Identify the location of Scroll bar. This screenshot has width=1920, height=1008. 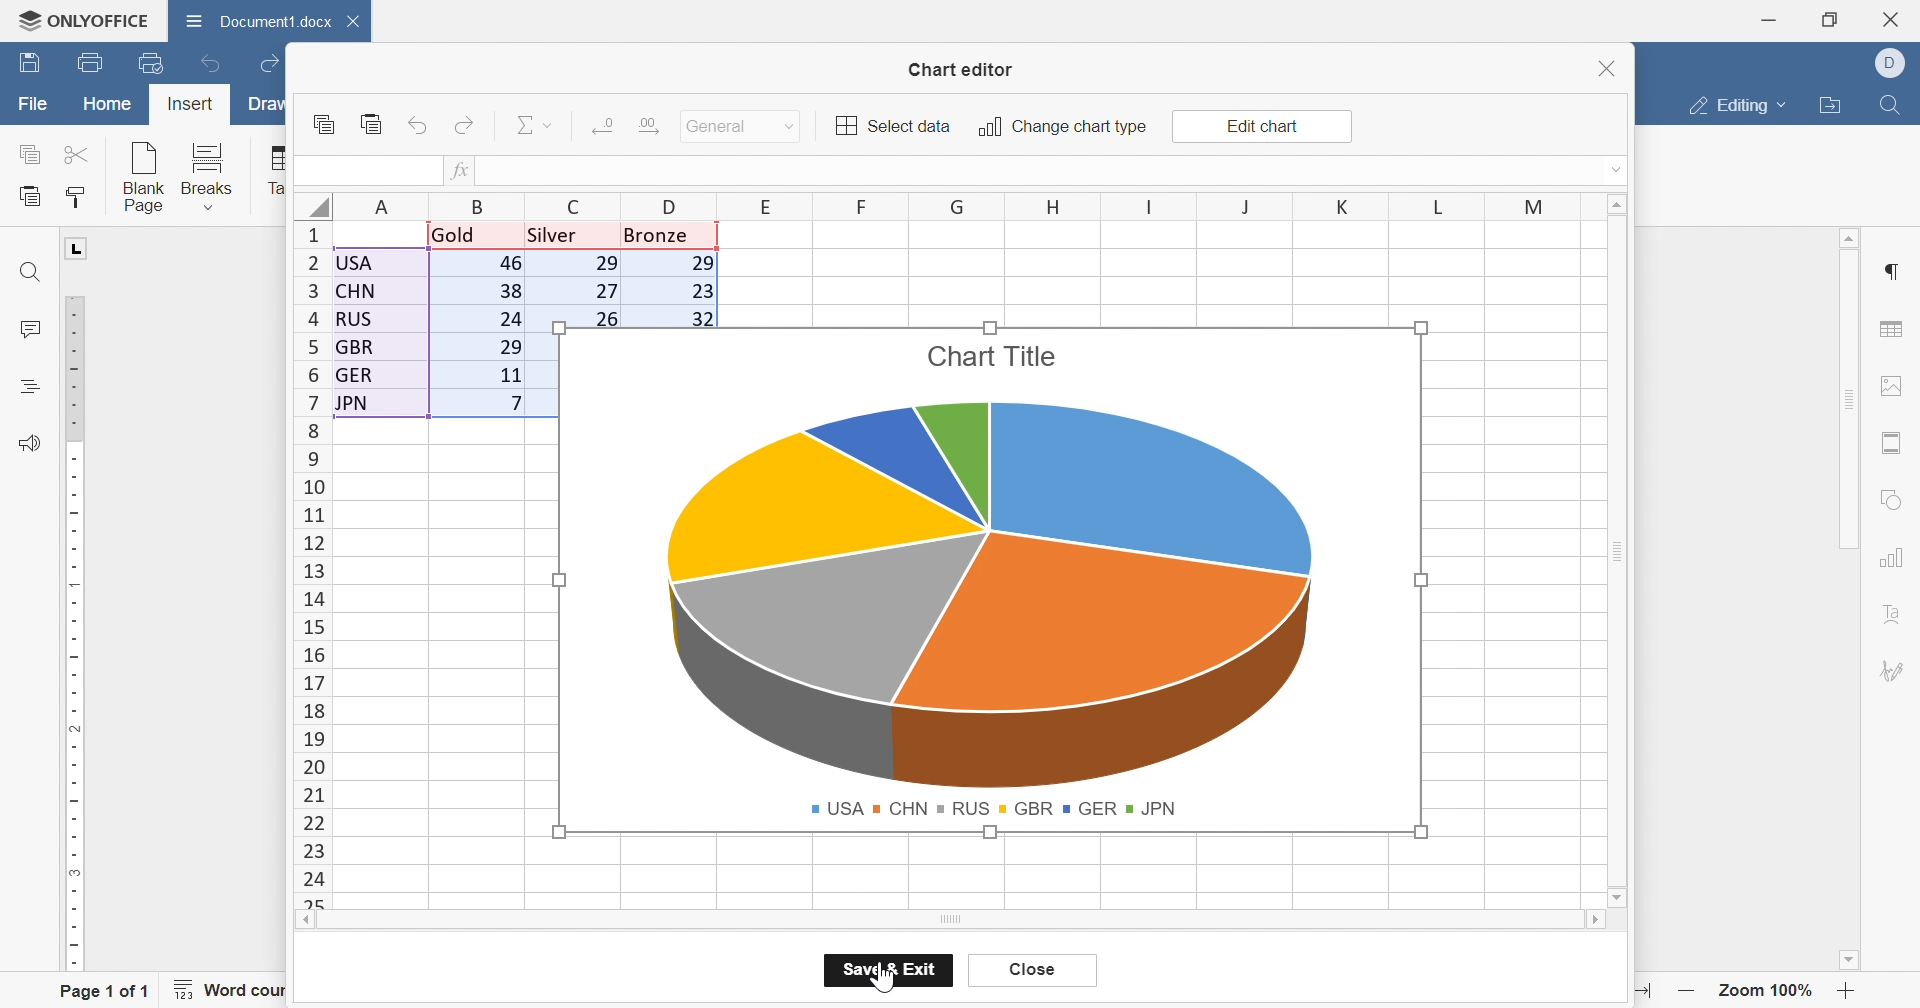
(1594, 924).